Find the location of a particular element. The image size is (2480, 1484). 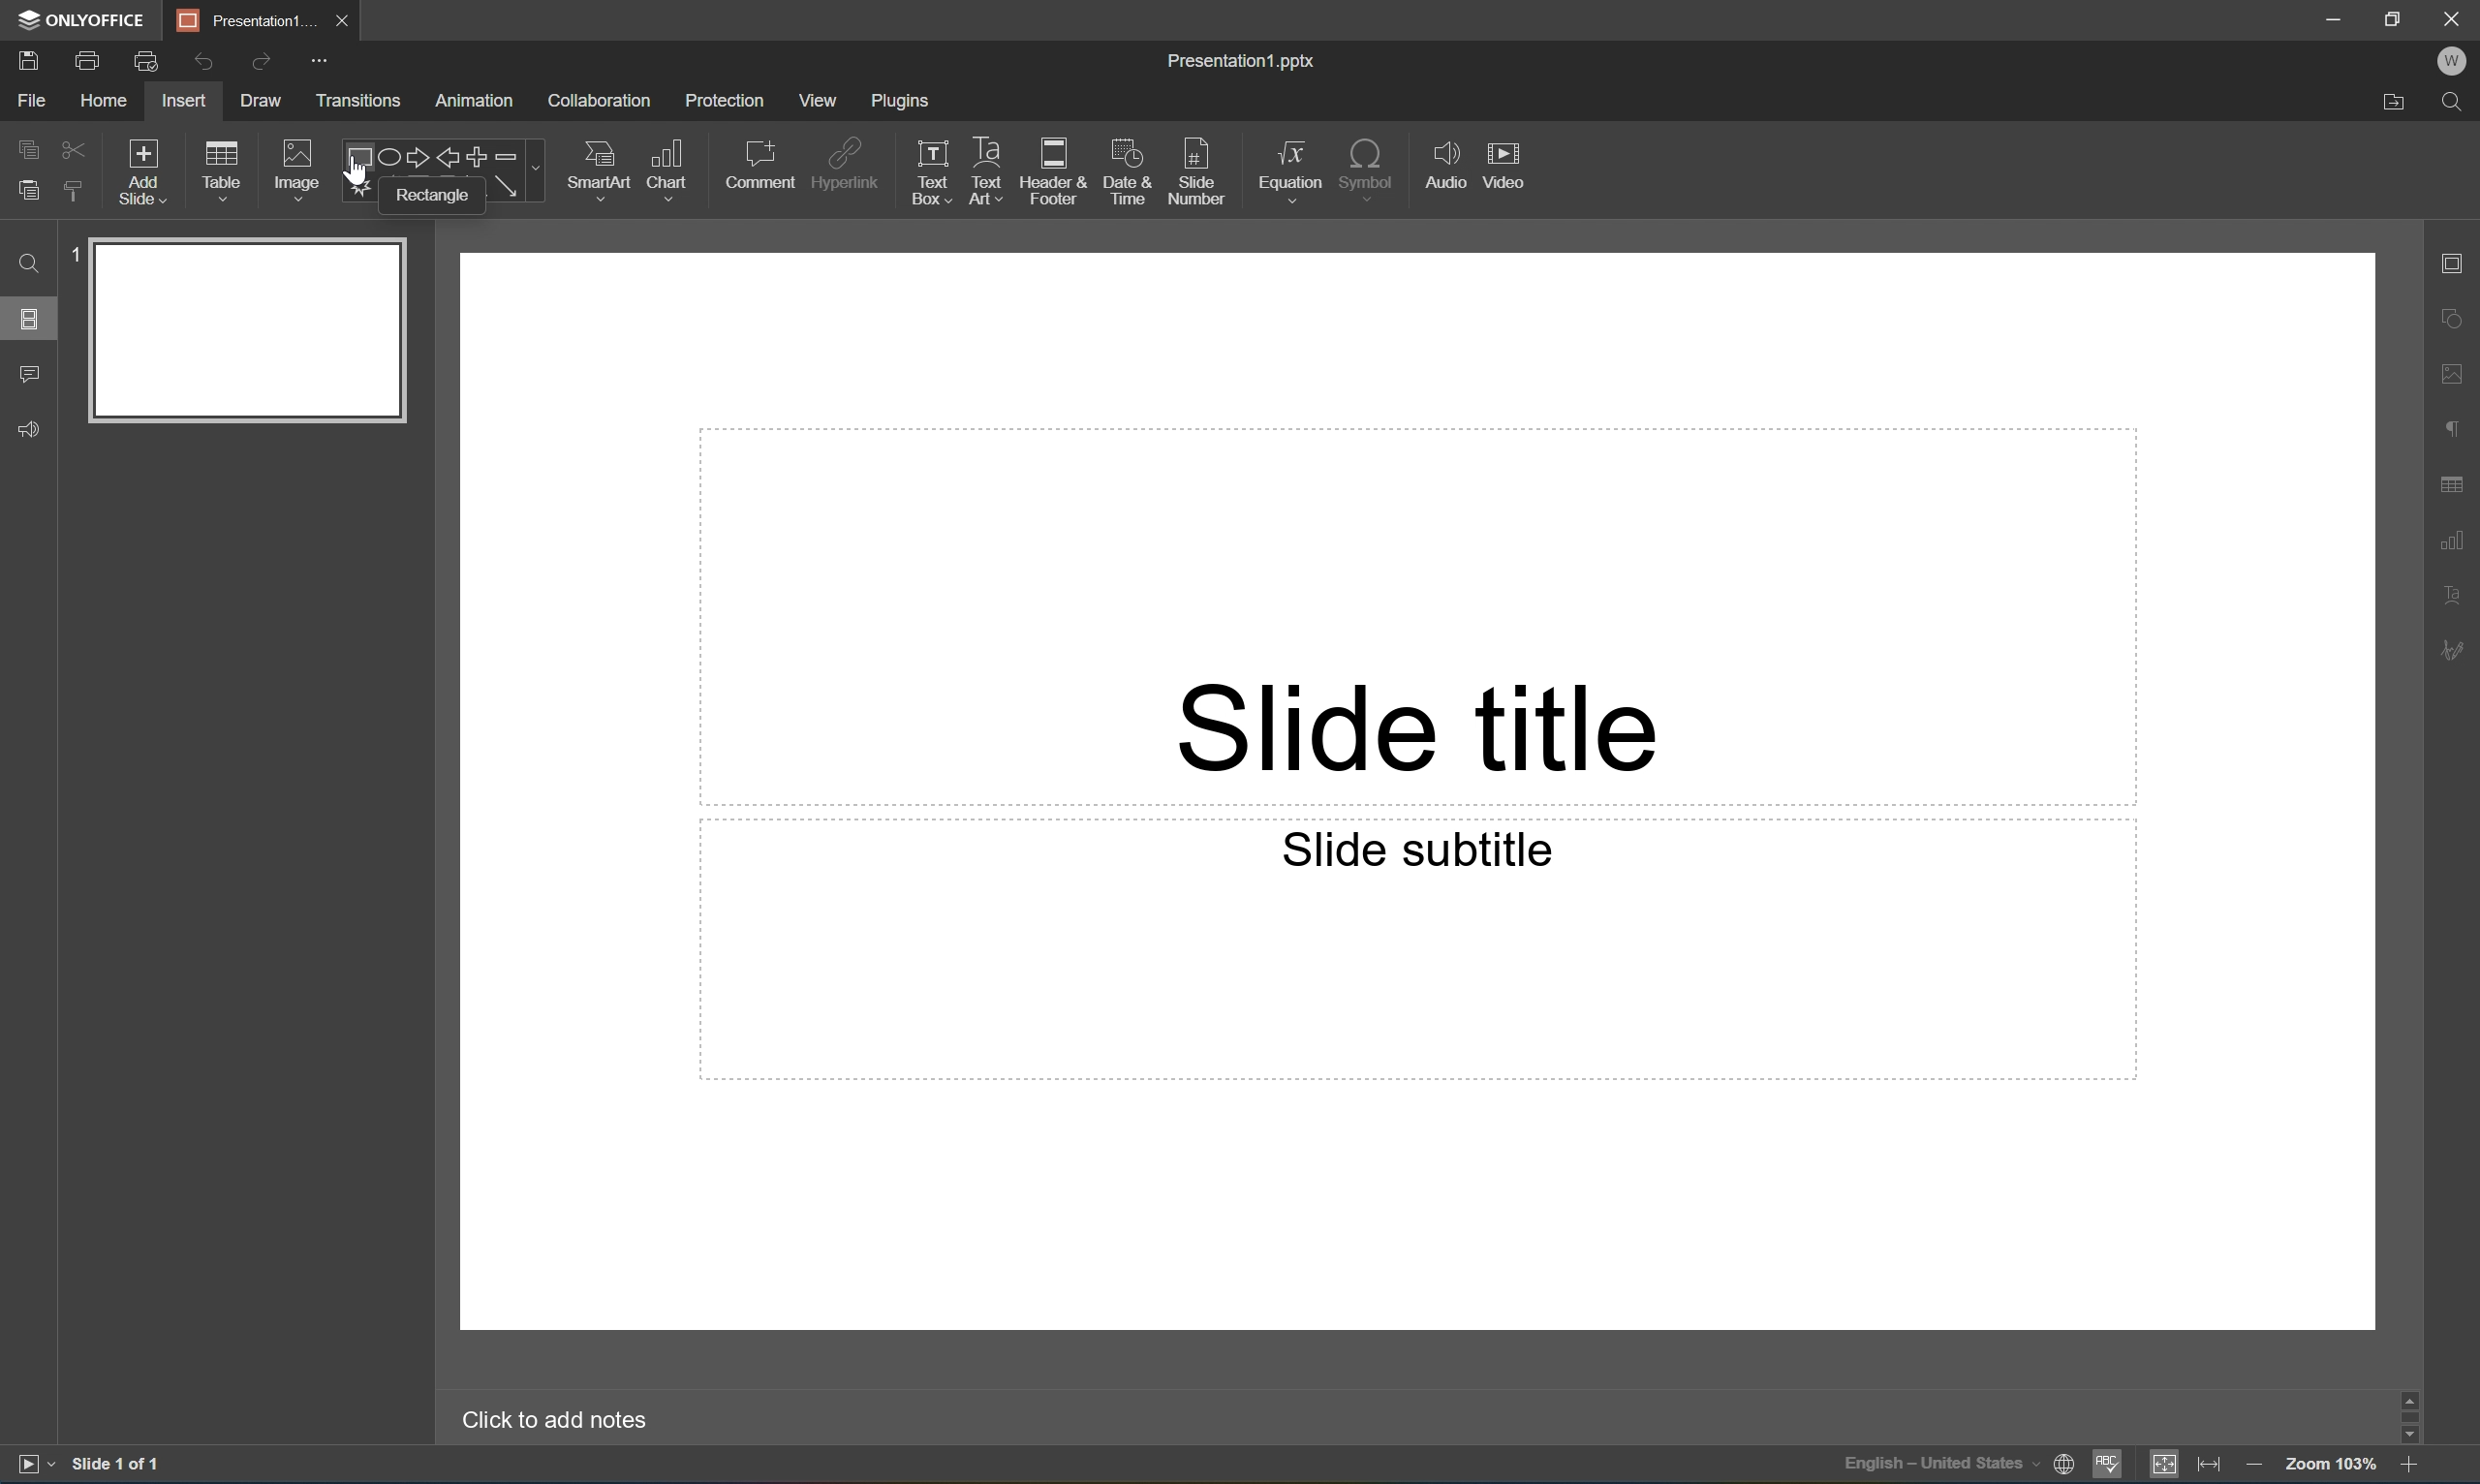

Rectangle is located at coordinates (355, 158).